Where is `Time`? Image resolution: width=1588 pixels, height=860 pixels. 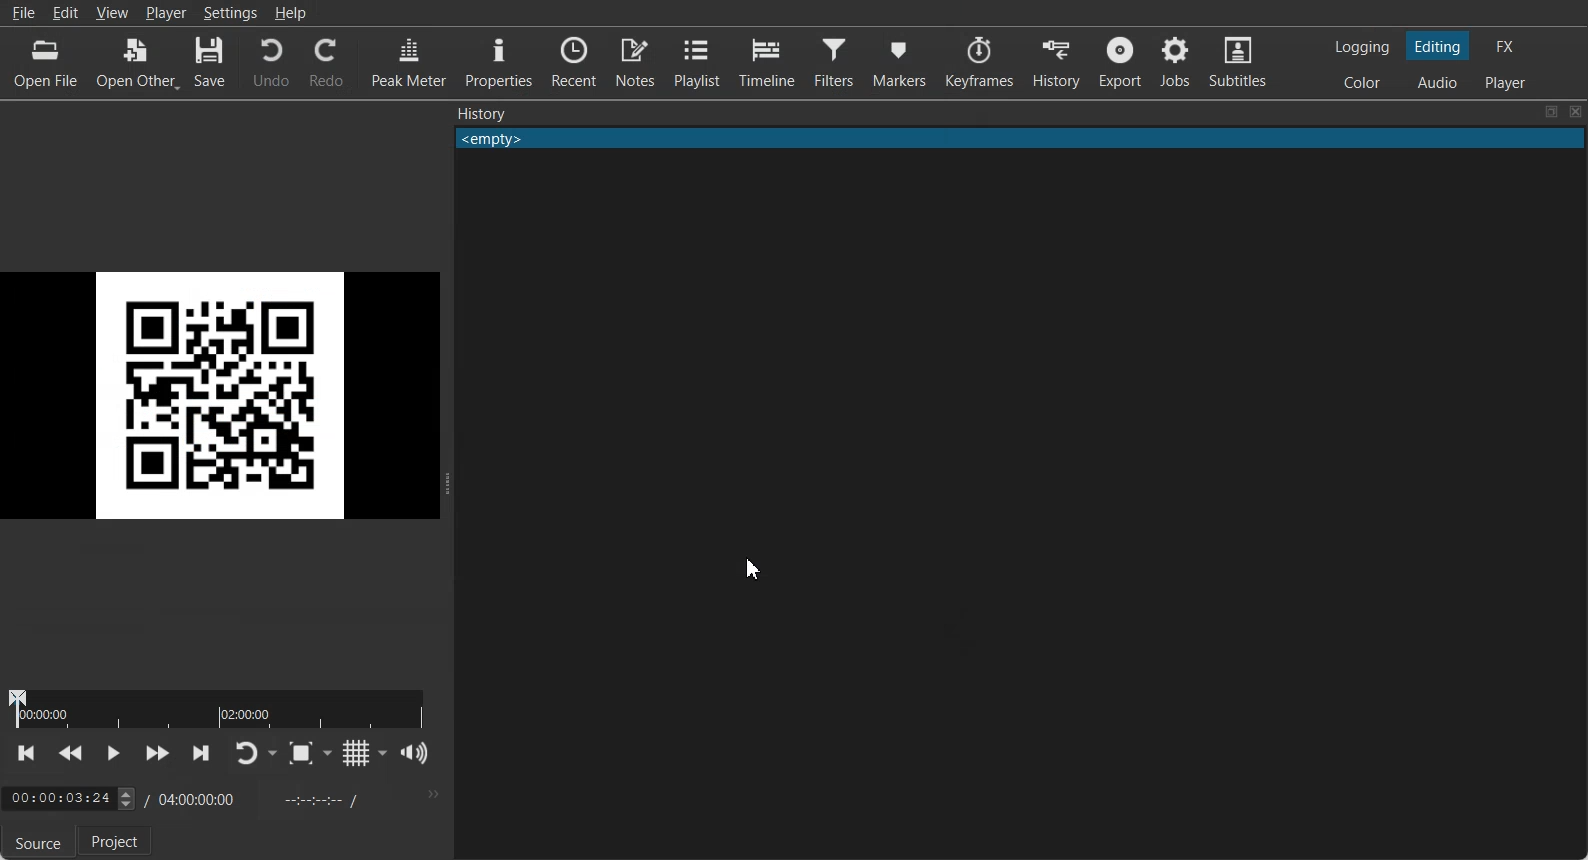 Time is located at coordinates (56, 794).